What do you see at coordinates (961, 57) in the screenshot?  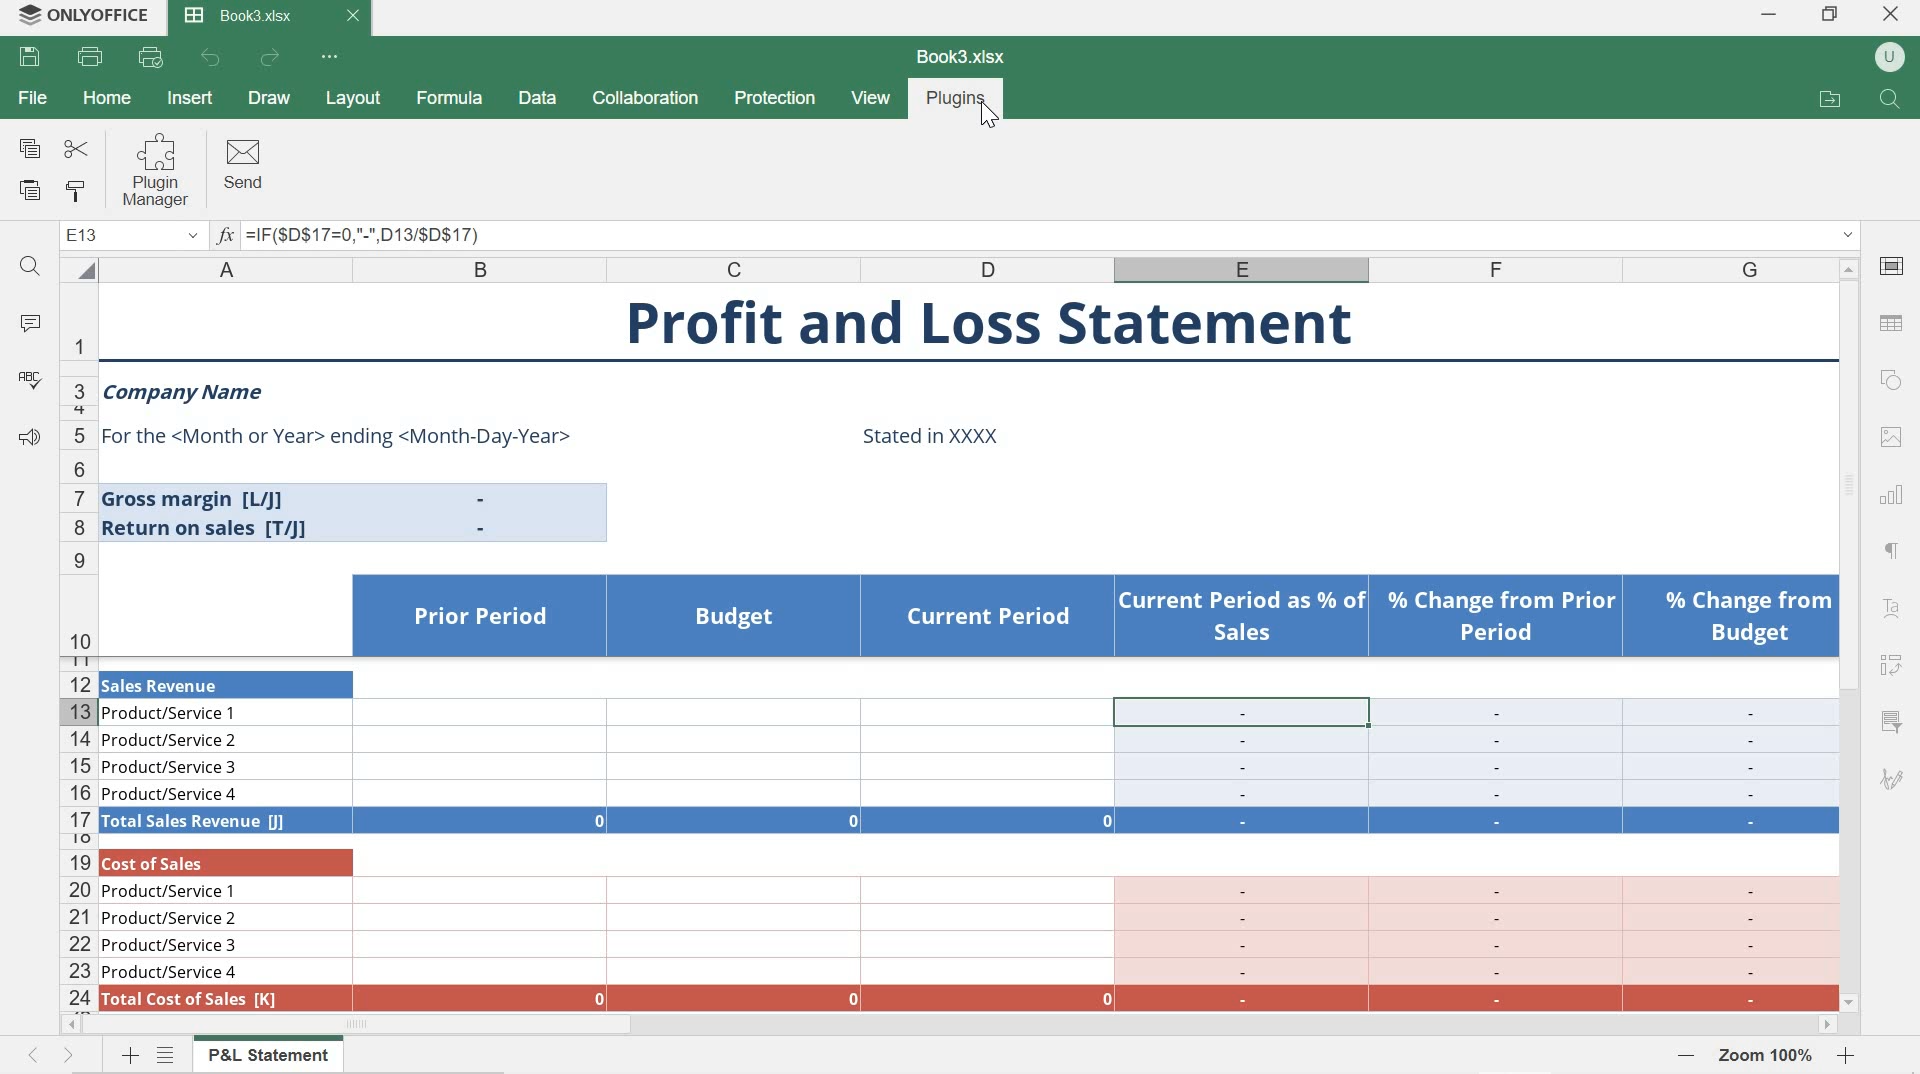 I see `book3.xlsx` at bounding box center [961, 57].